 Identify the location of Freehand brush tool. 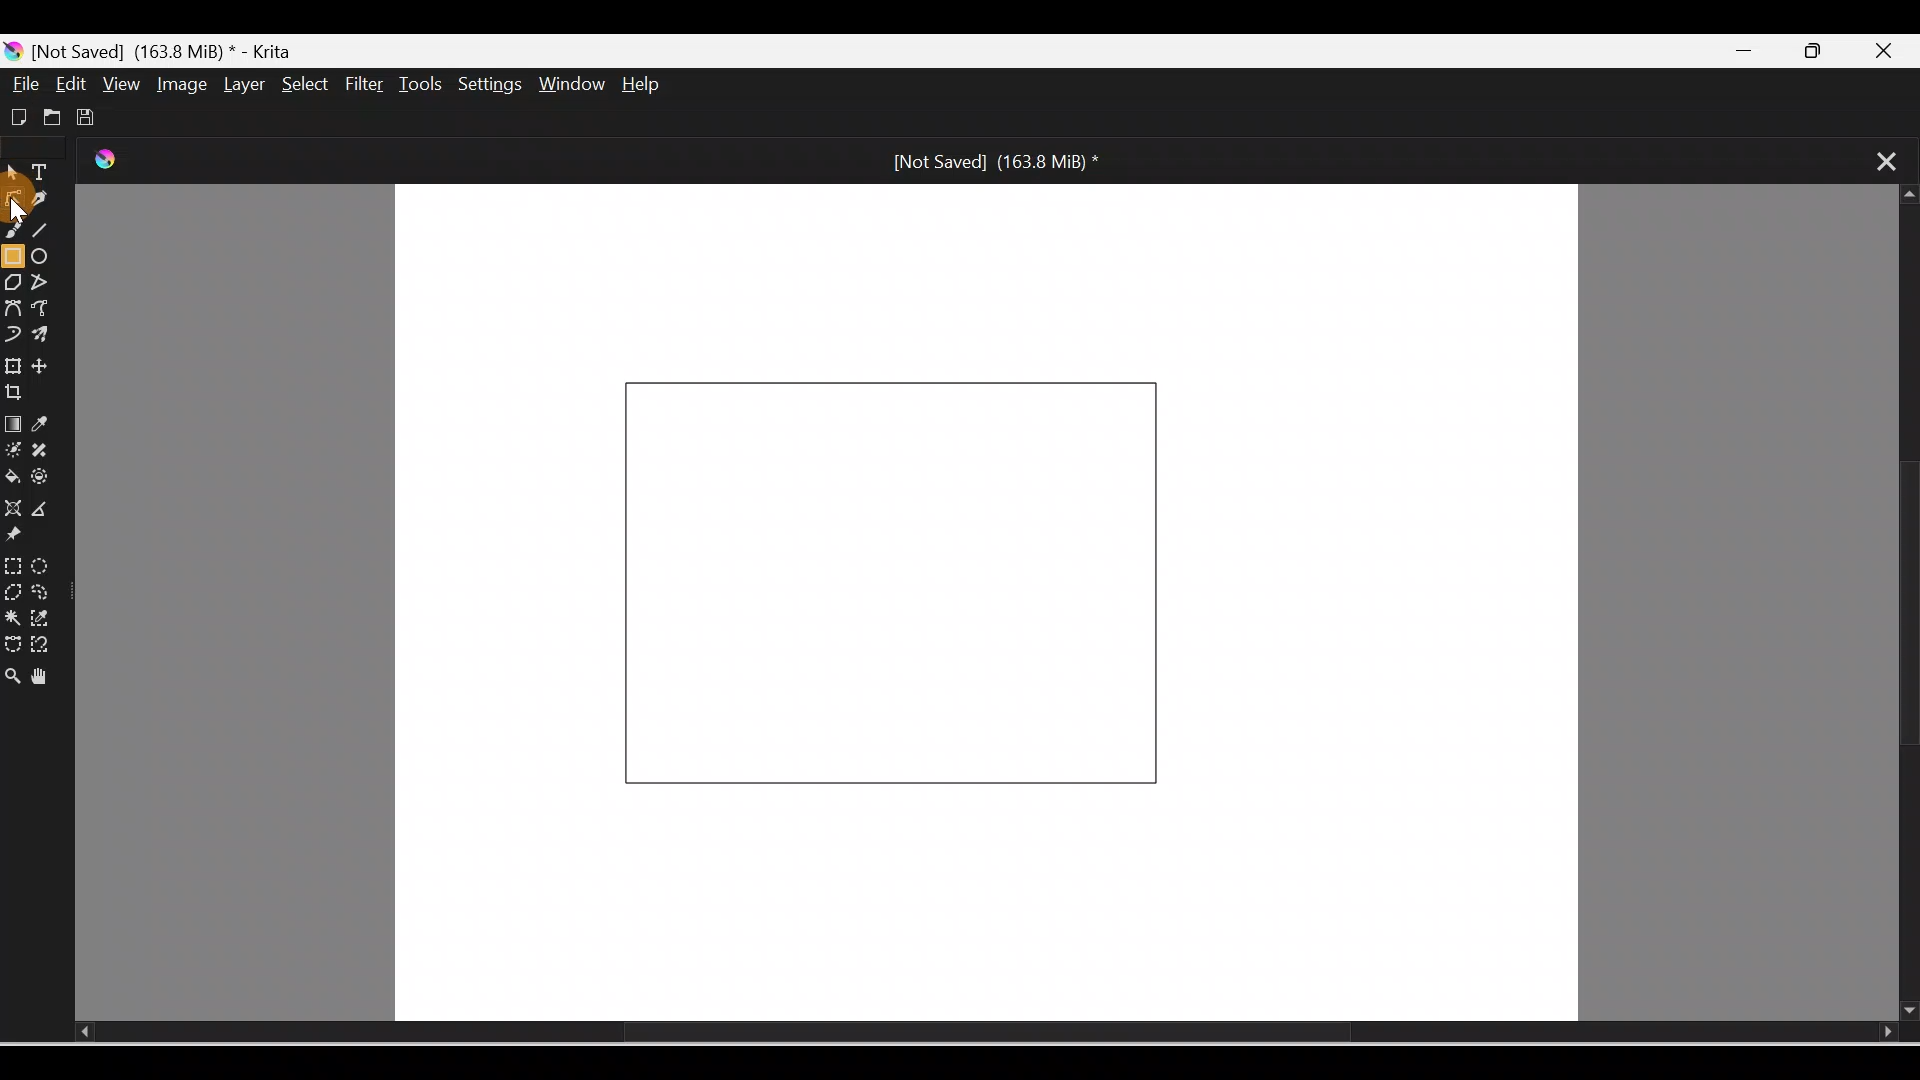
(16, 233).